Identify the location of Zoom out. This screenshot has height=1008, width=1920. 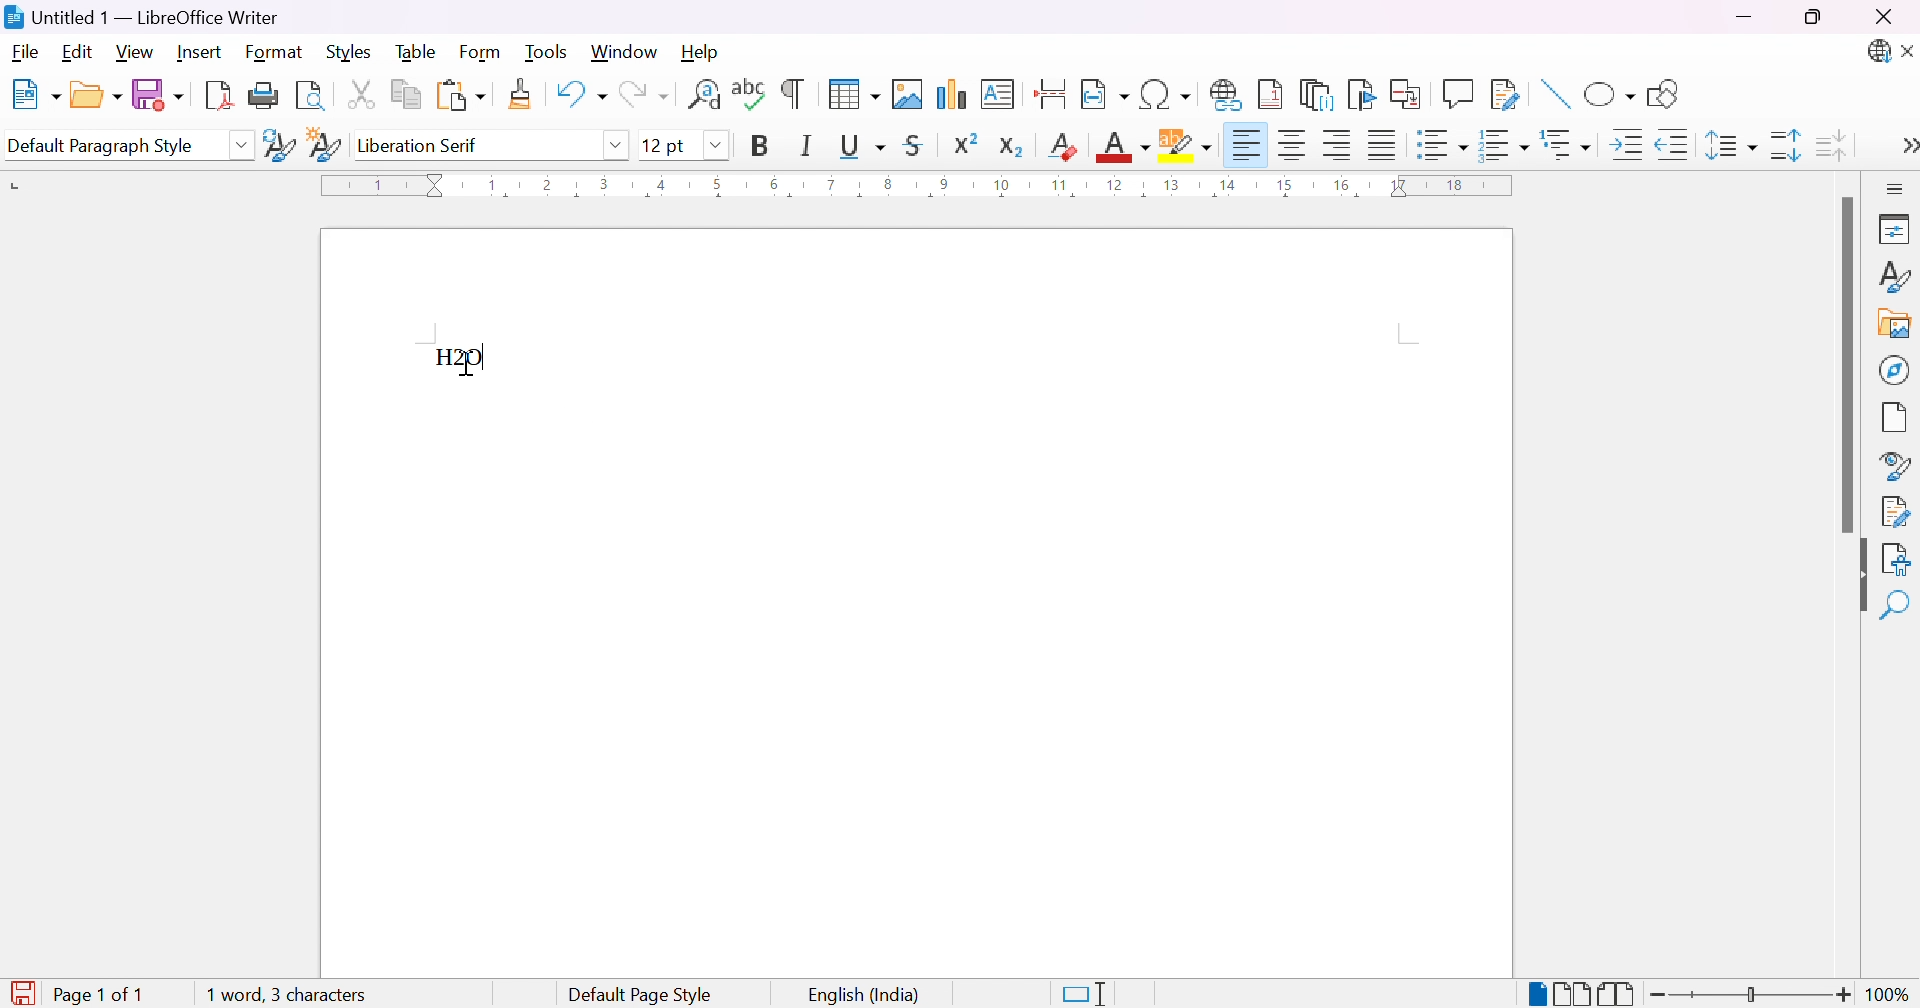
(1659, 995).